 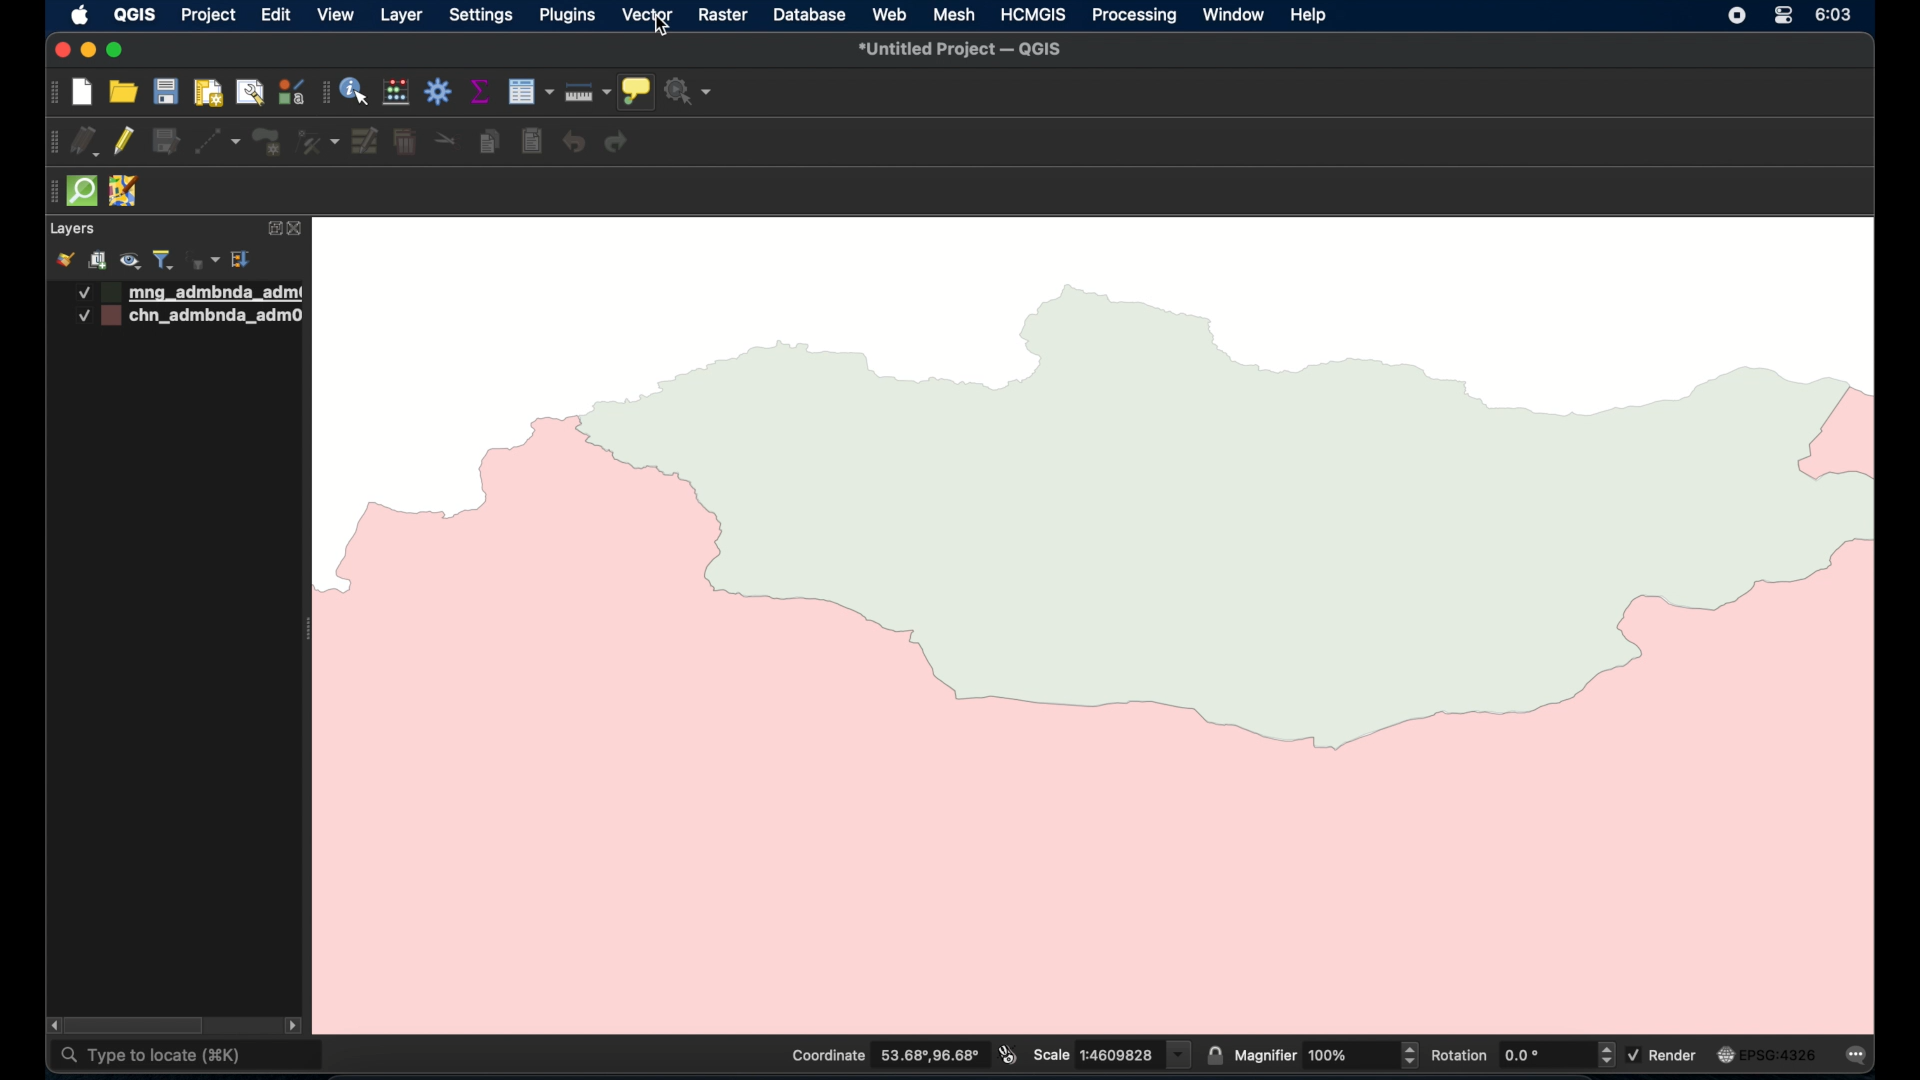 I want to click on quick osm, so click(x=83, y=191).